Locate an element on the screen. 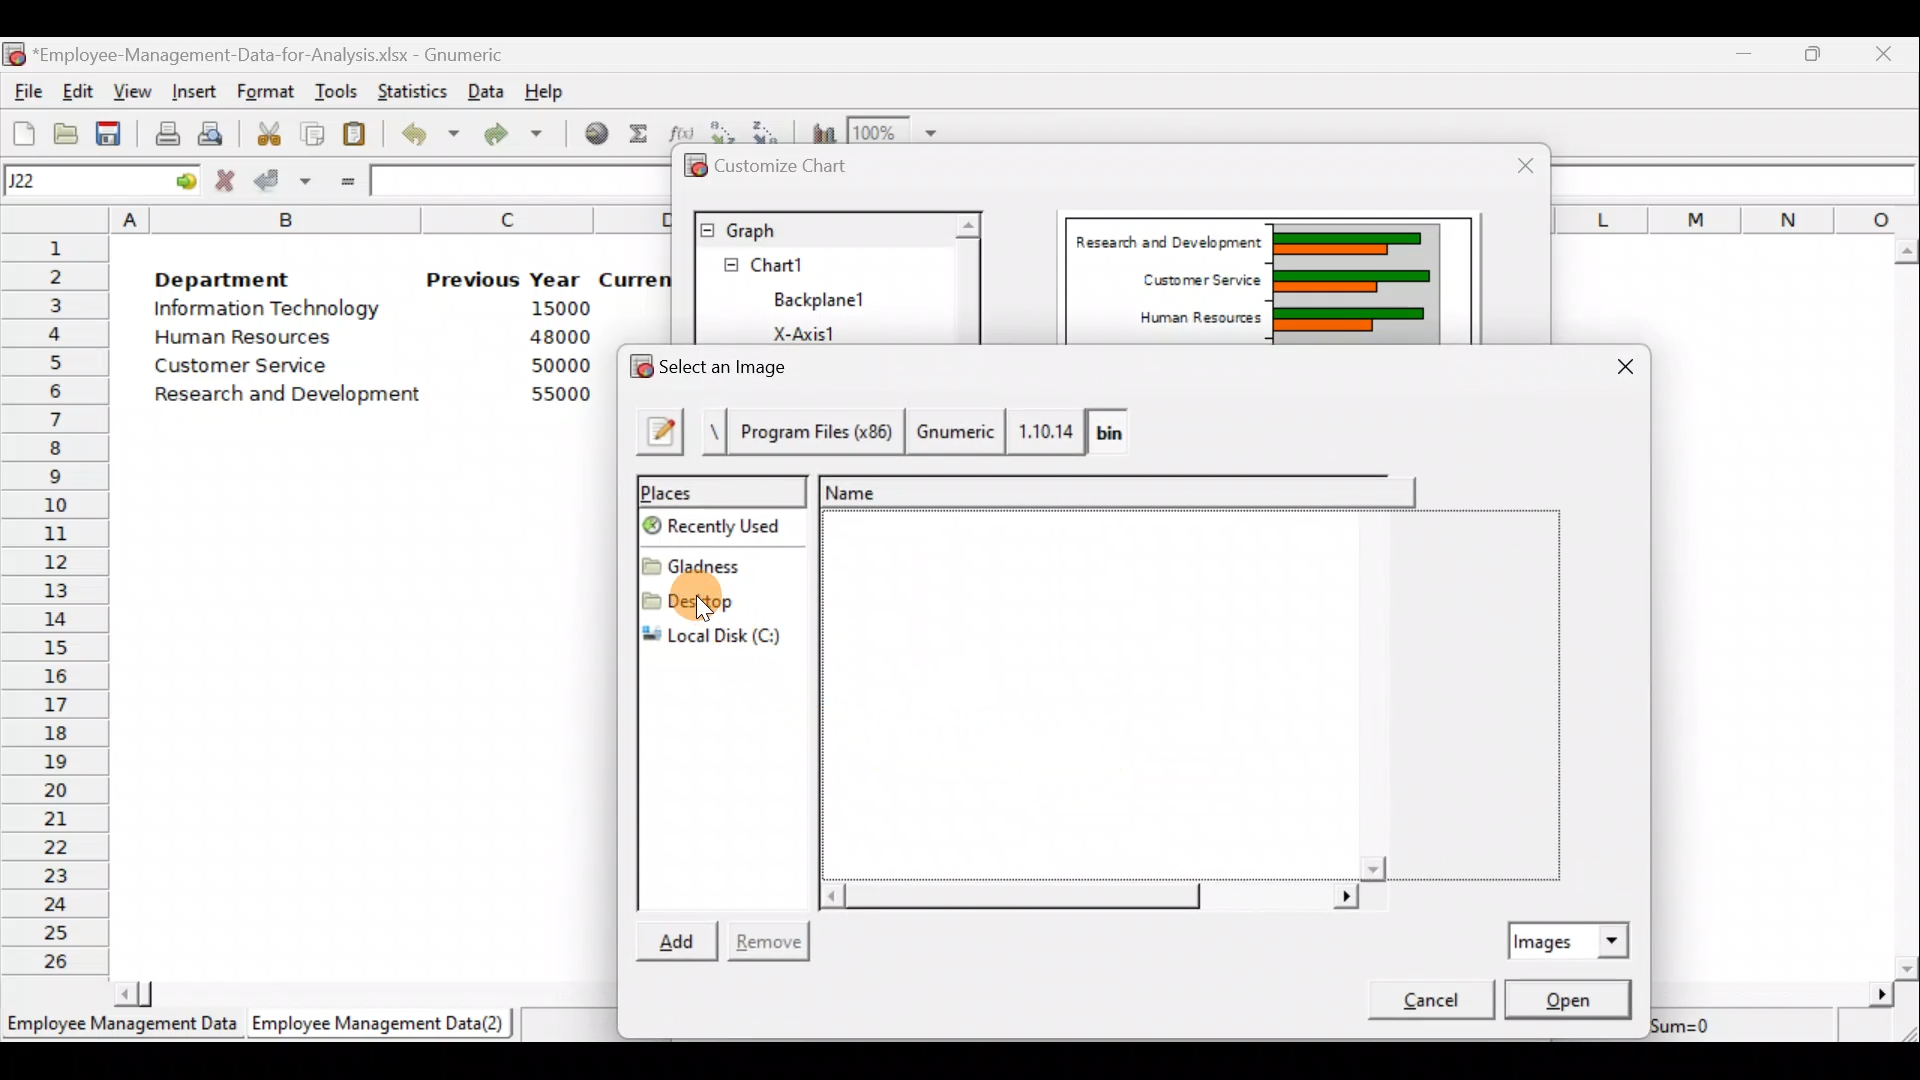 The width and height of the screenshot is (1920, 1080). Chart Preview is located at coordinates (1352, 282).